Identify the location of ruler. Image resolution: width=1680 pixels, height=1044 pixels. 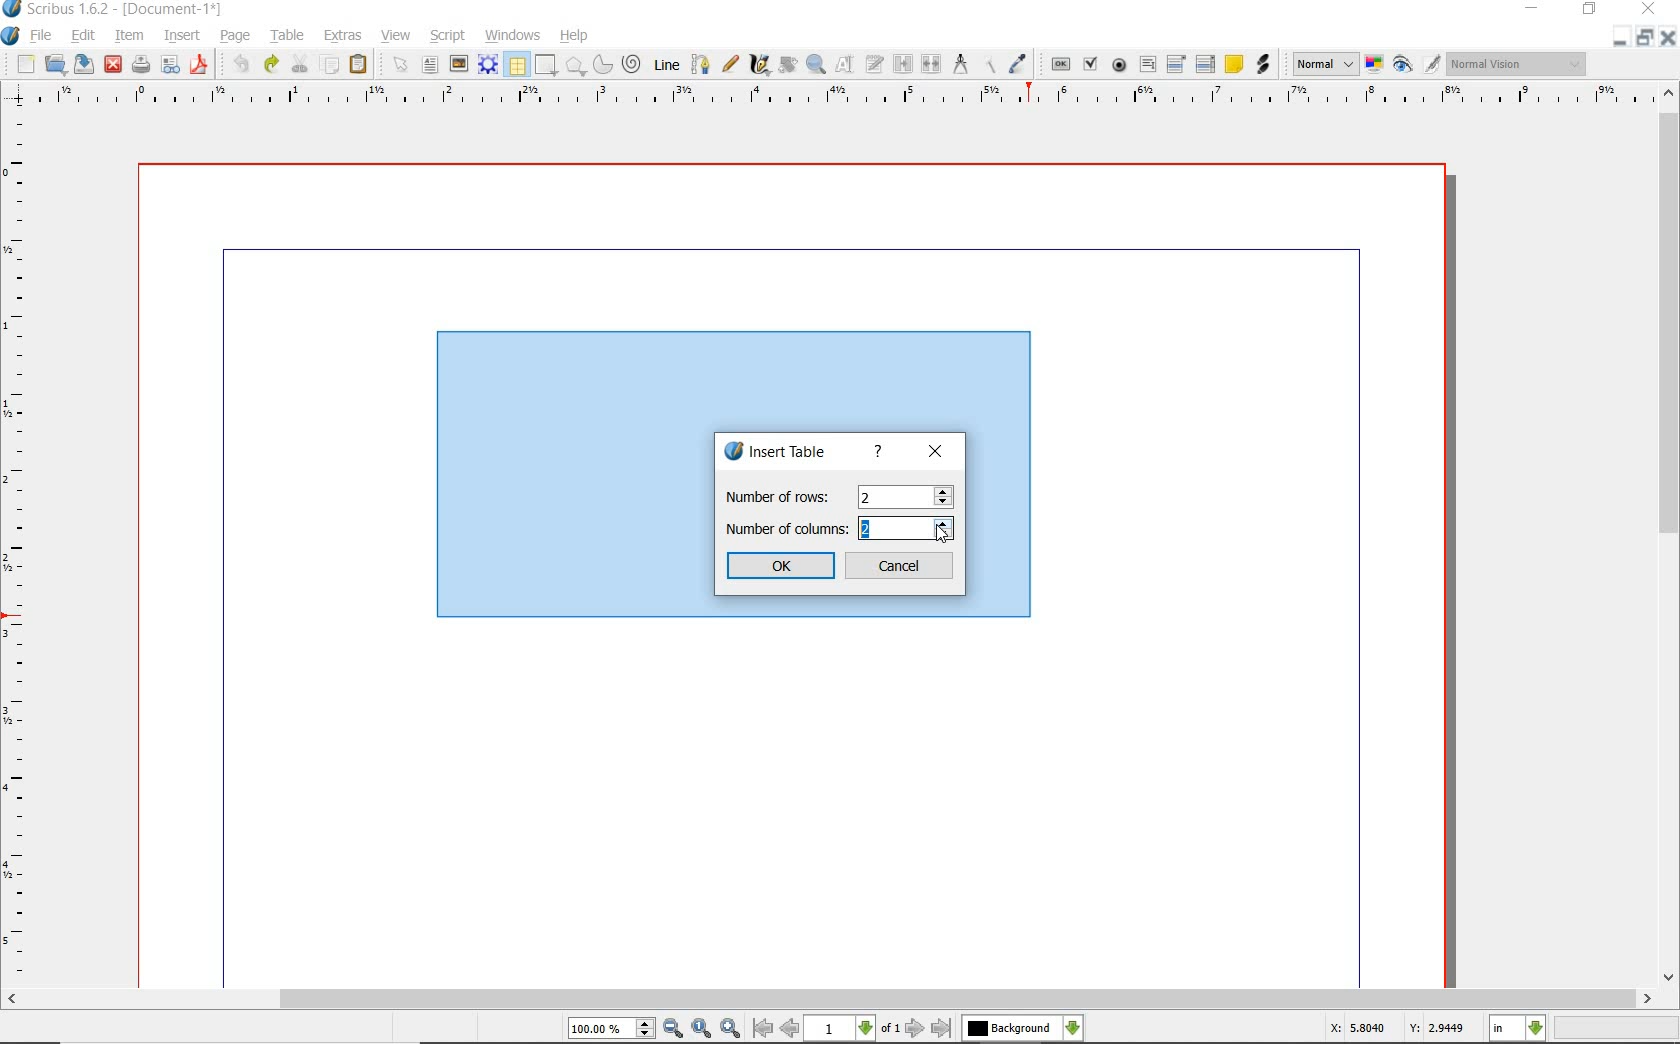
(849, 96).